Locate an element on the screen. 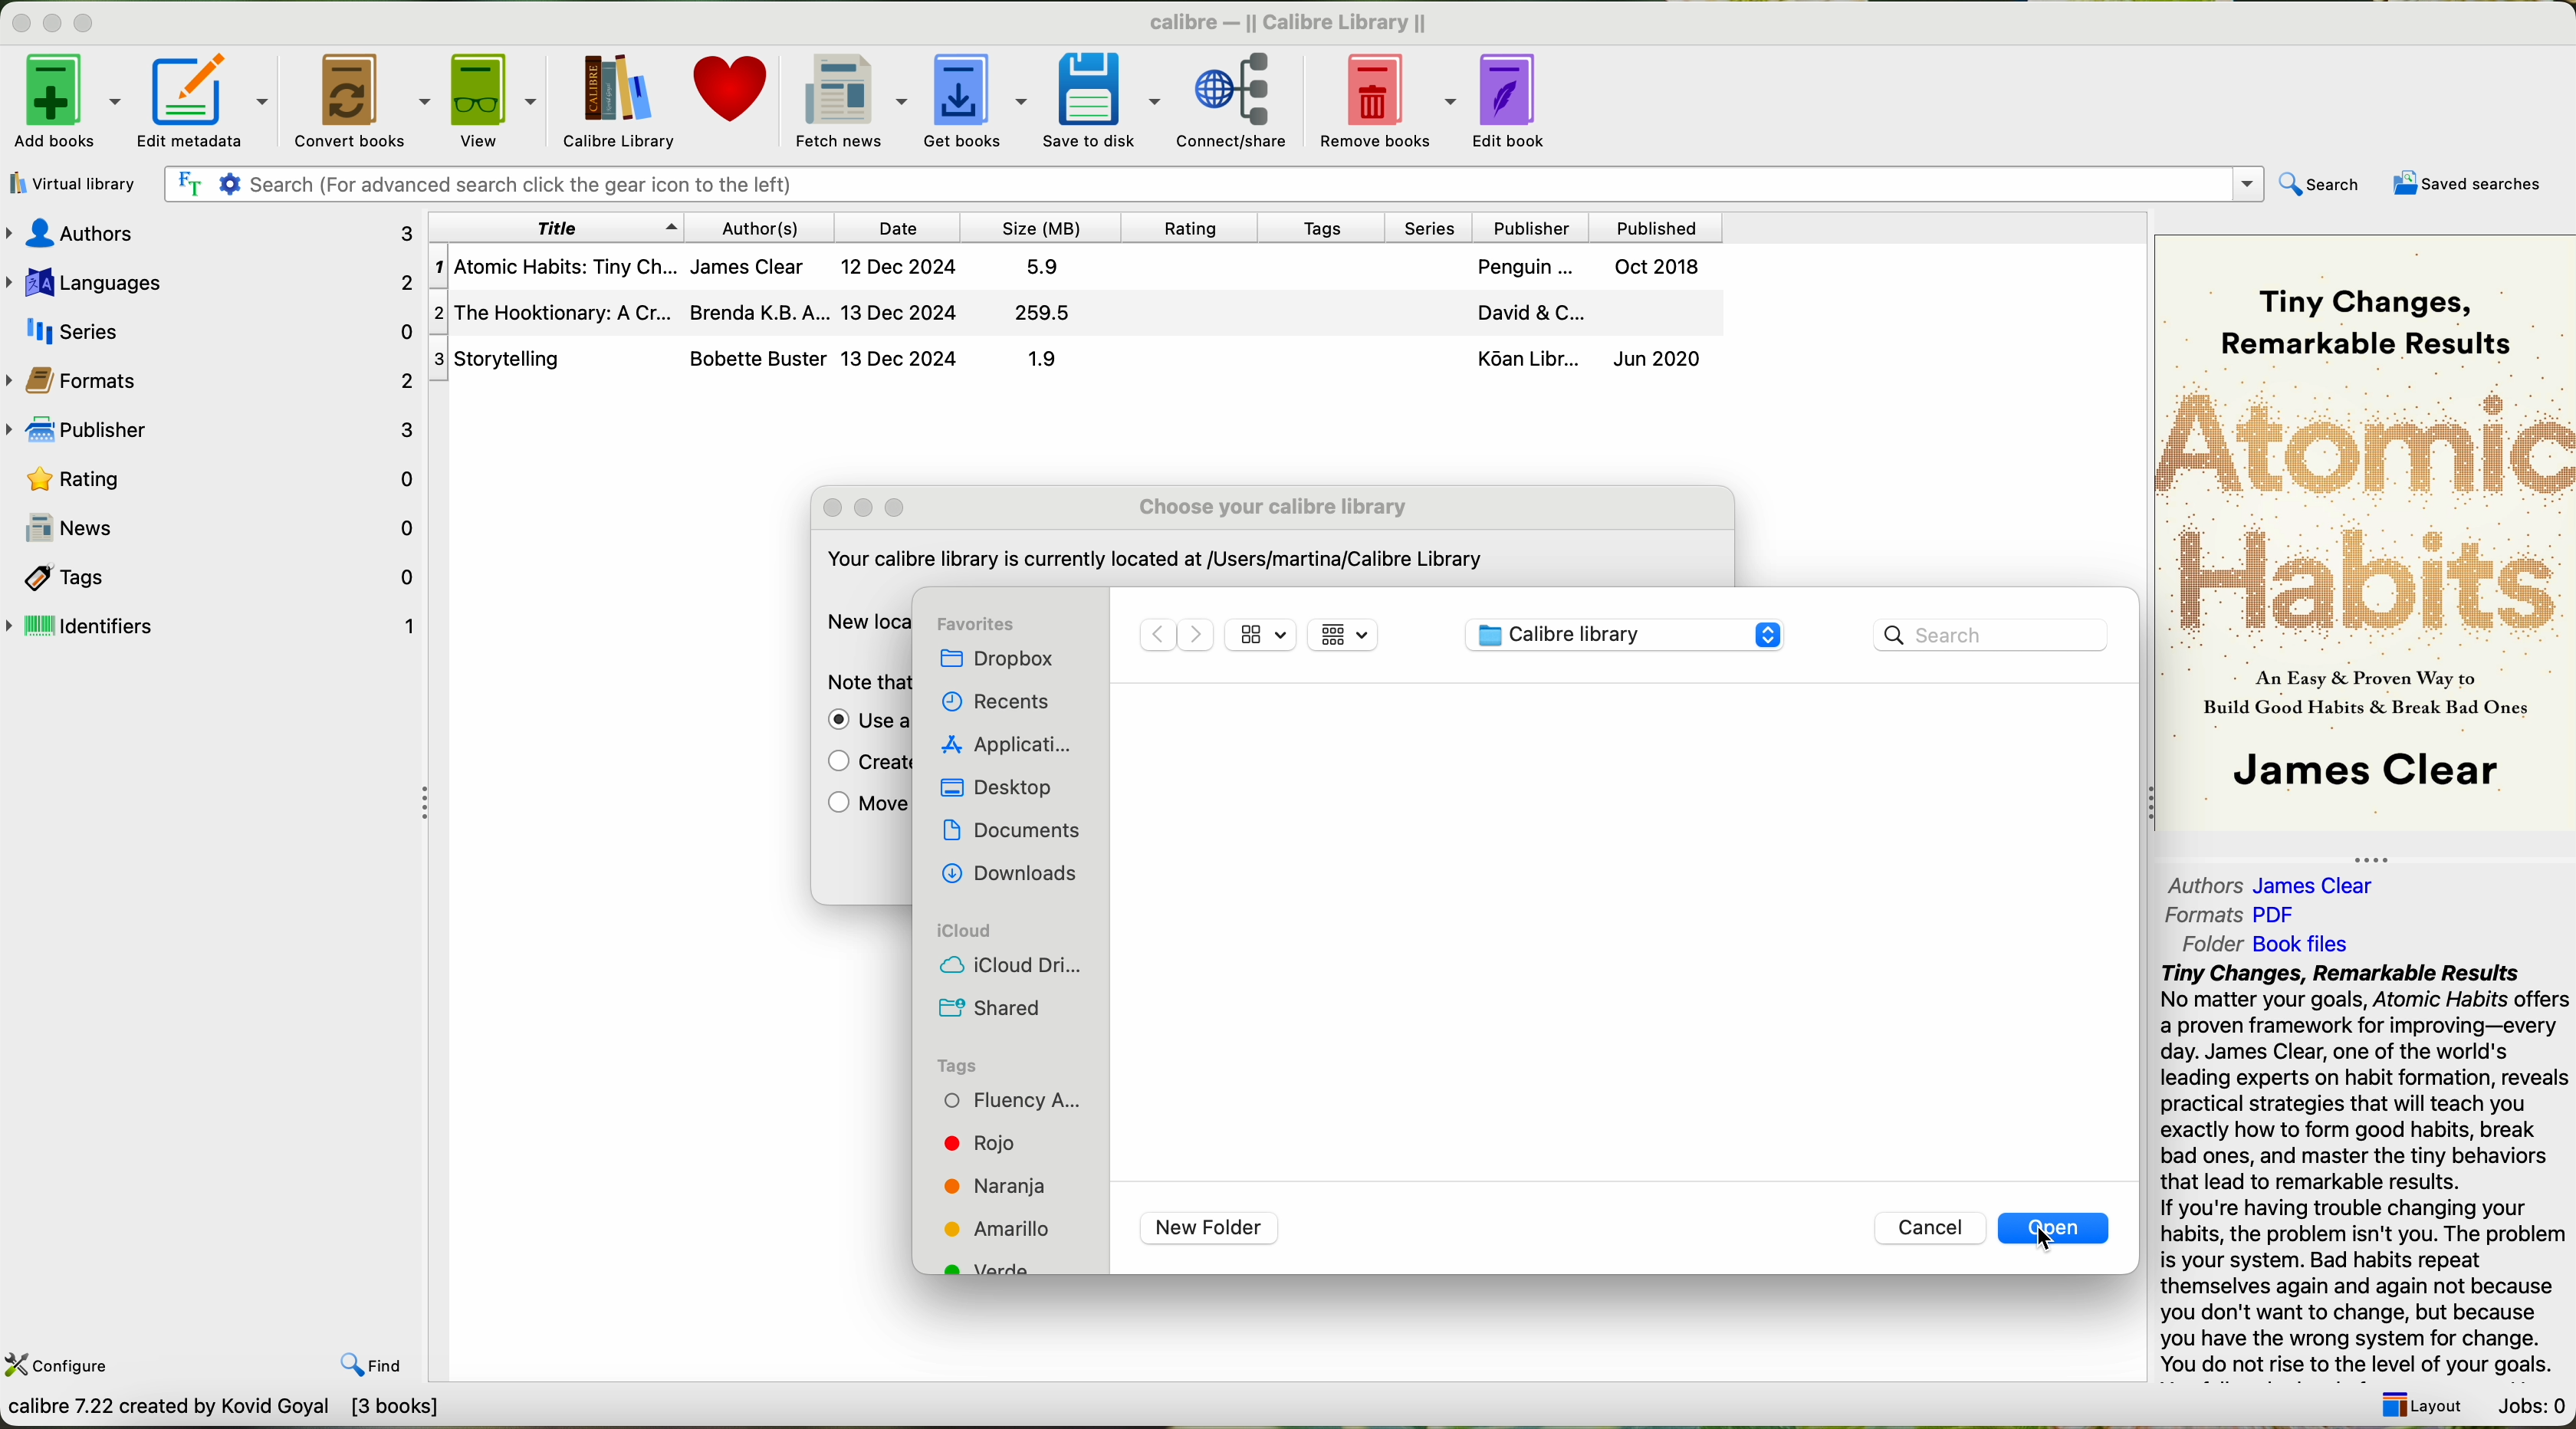  publisher is located at coordinates (214, 432).